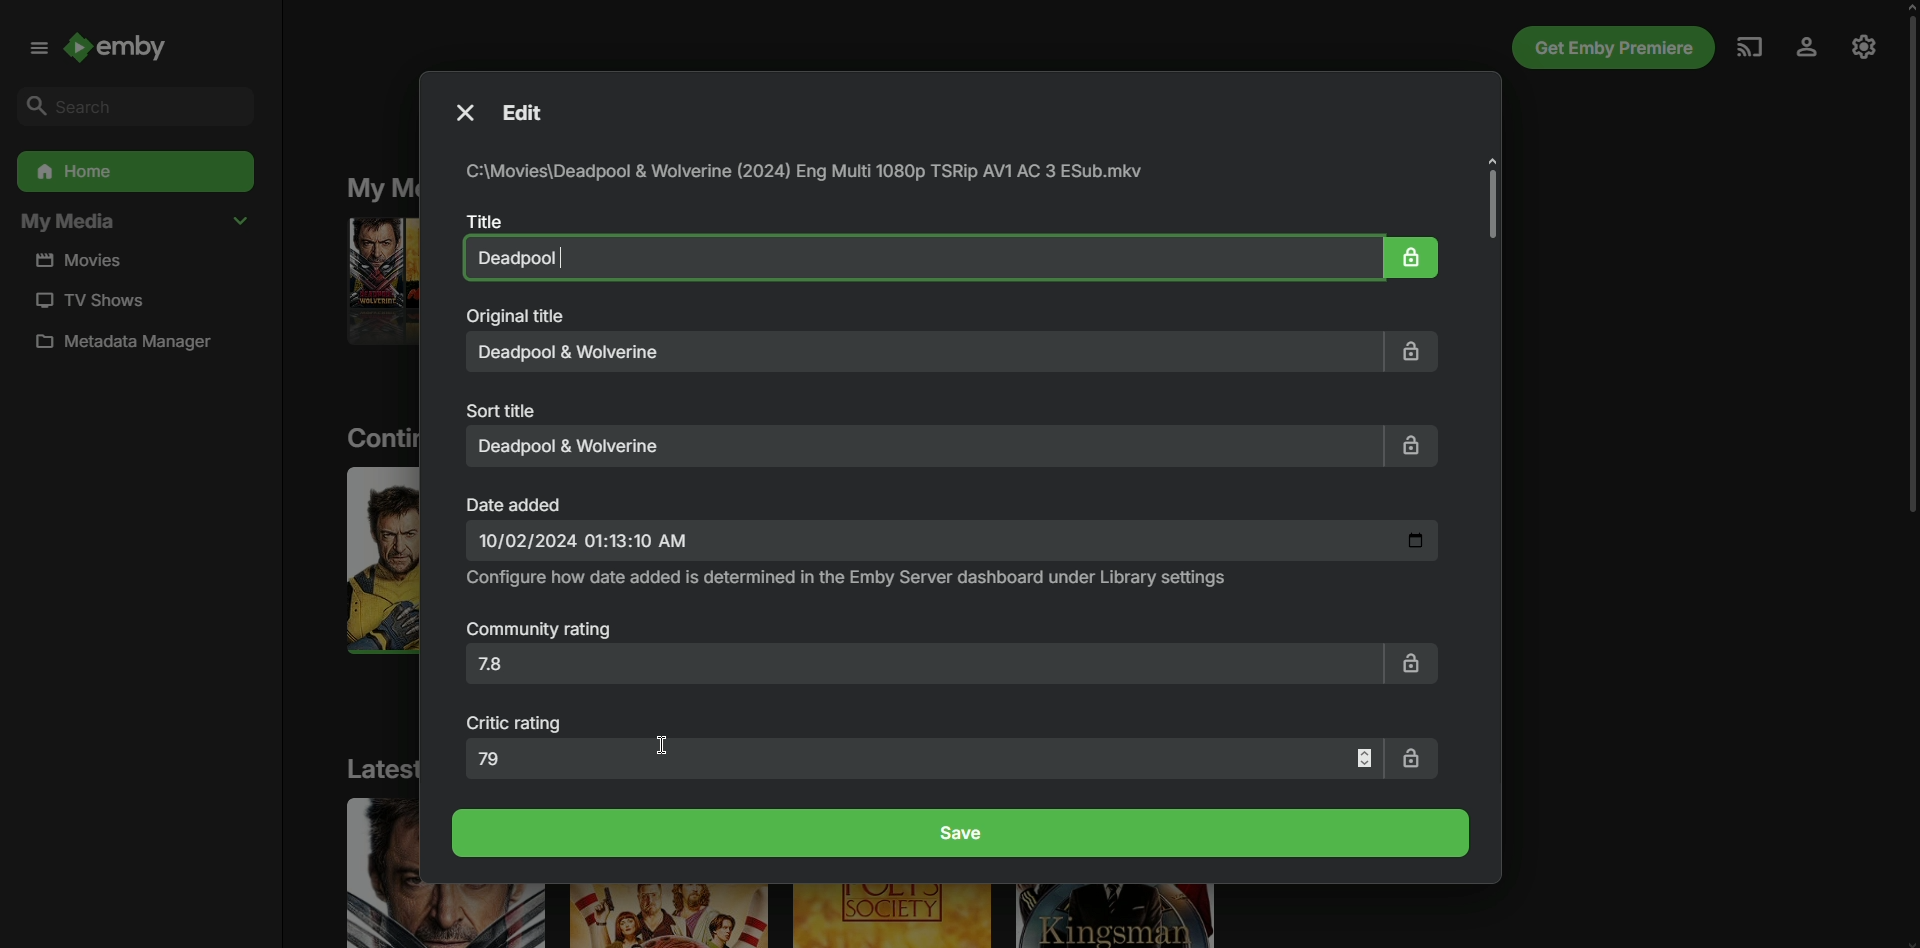 The image size is (1920, 948). What do you see at coordinates (1418, 351) in the screenshot?
I see `Lock` at bounding box center [1418, 351].